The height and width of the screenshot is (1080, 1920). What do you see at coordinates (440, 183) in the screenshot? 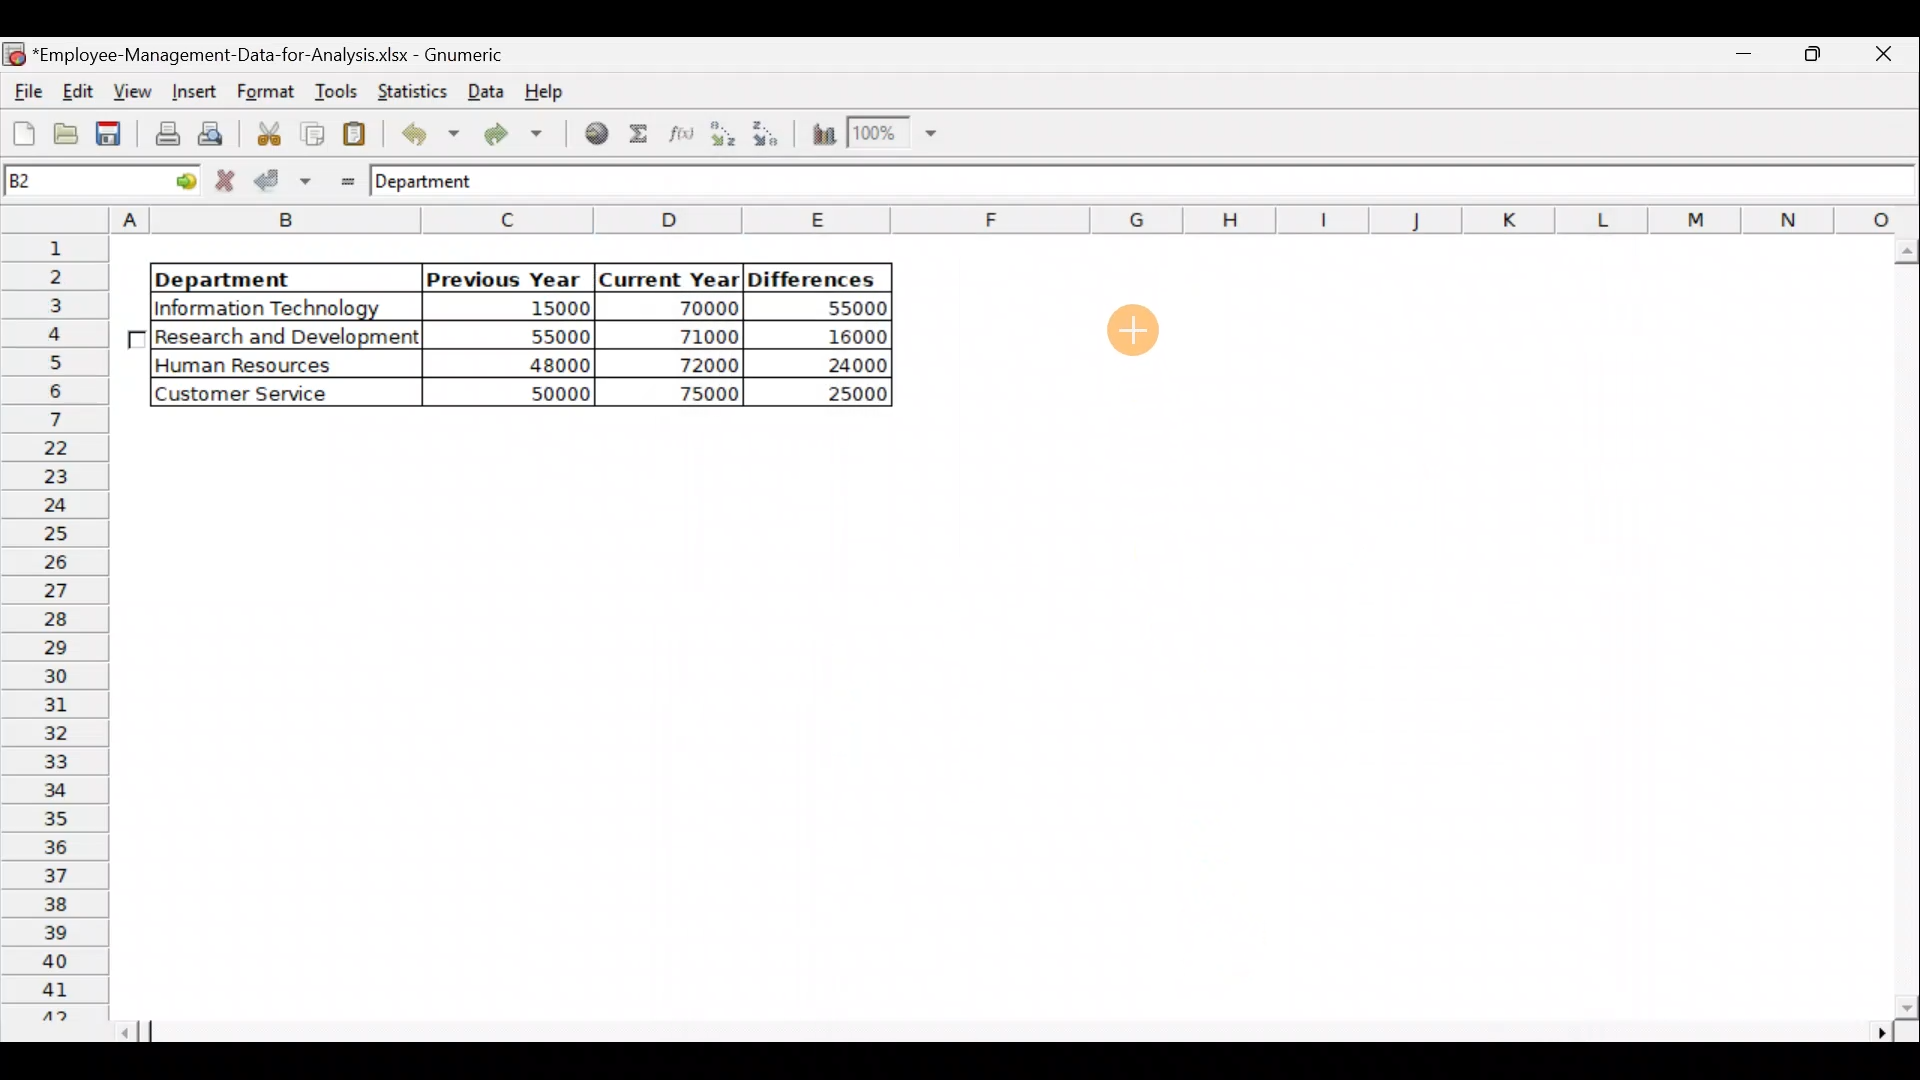
I see `Department` at bounding box center [440, 183].